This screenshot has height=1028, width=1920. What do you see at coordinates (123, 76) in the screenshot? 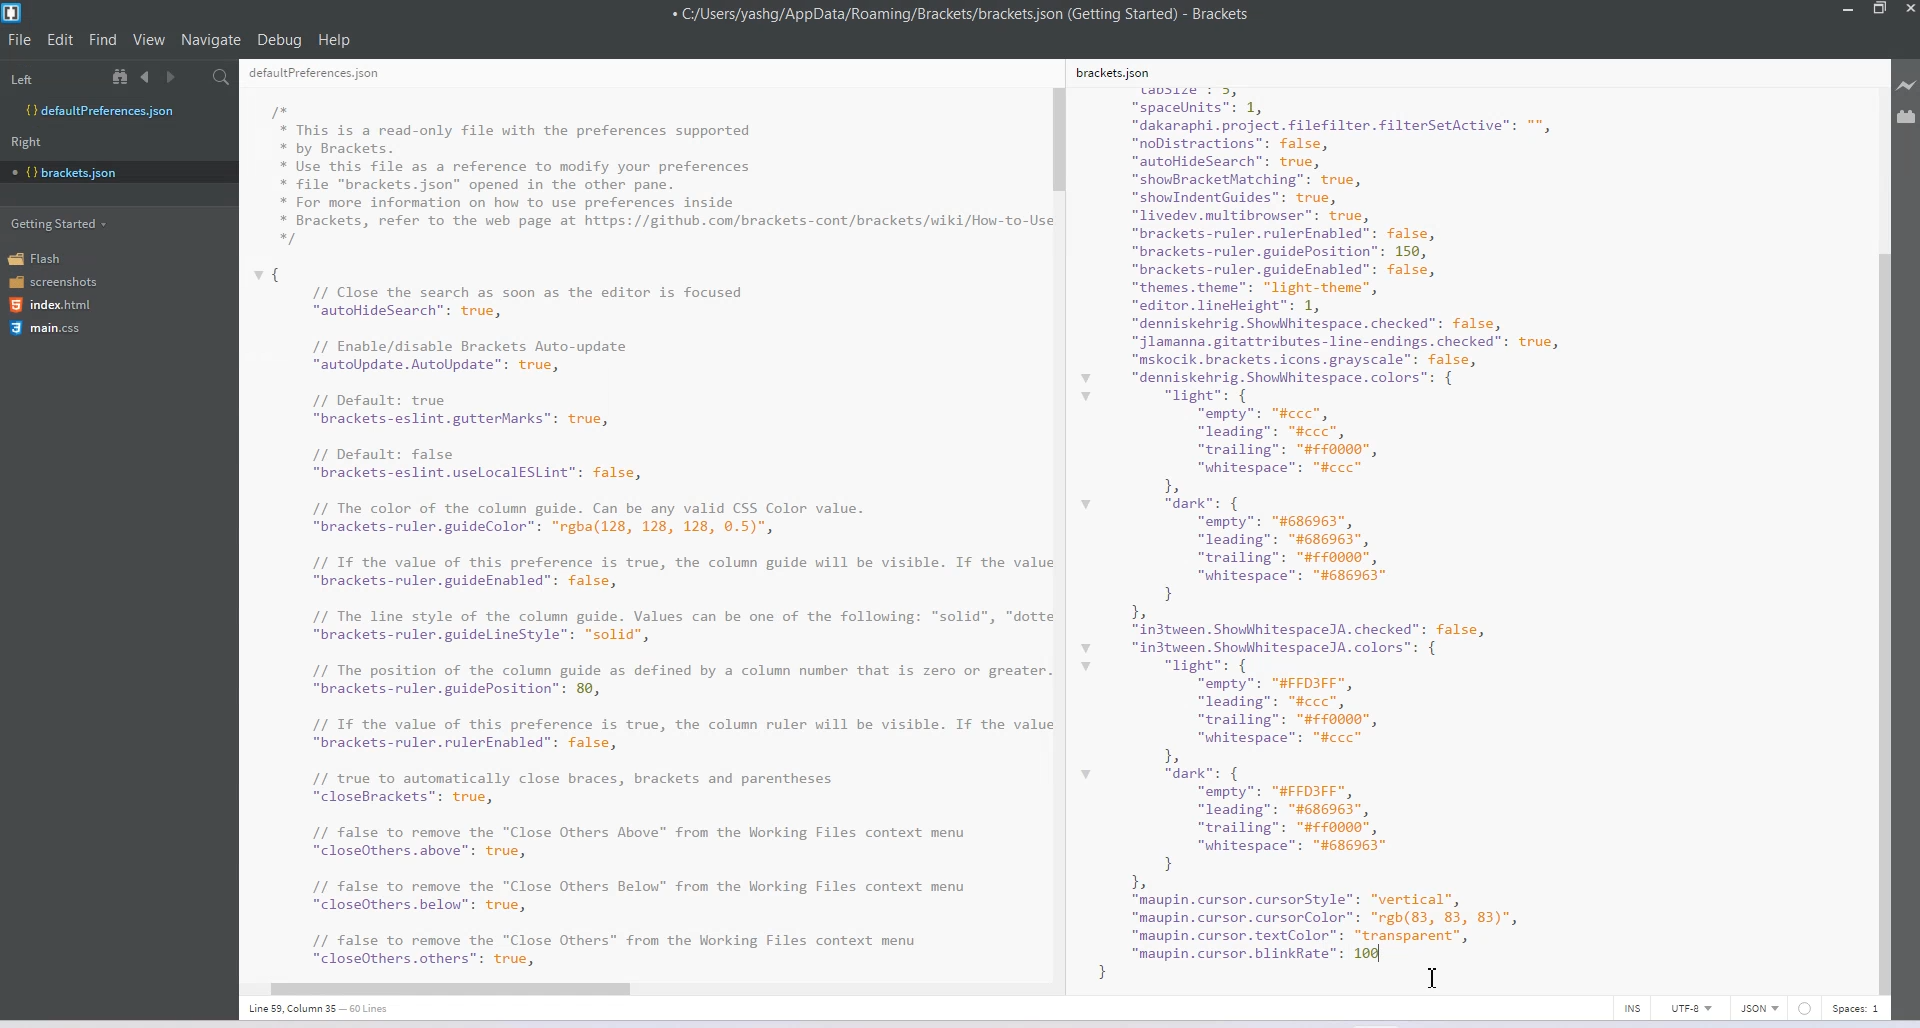
I see `View in file Tree` at bounding box center [123, 76].